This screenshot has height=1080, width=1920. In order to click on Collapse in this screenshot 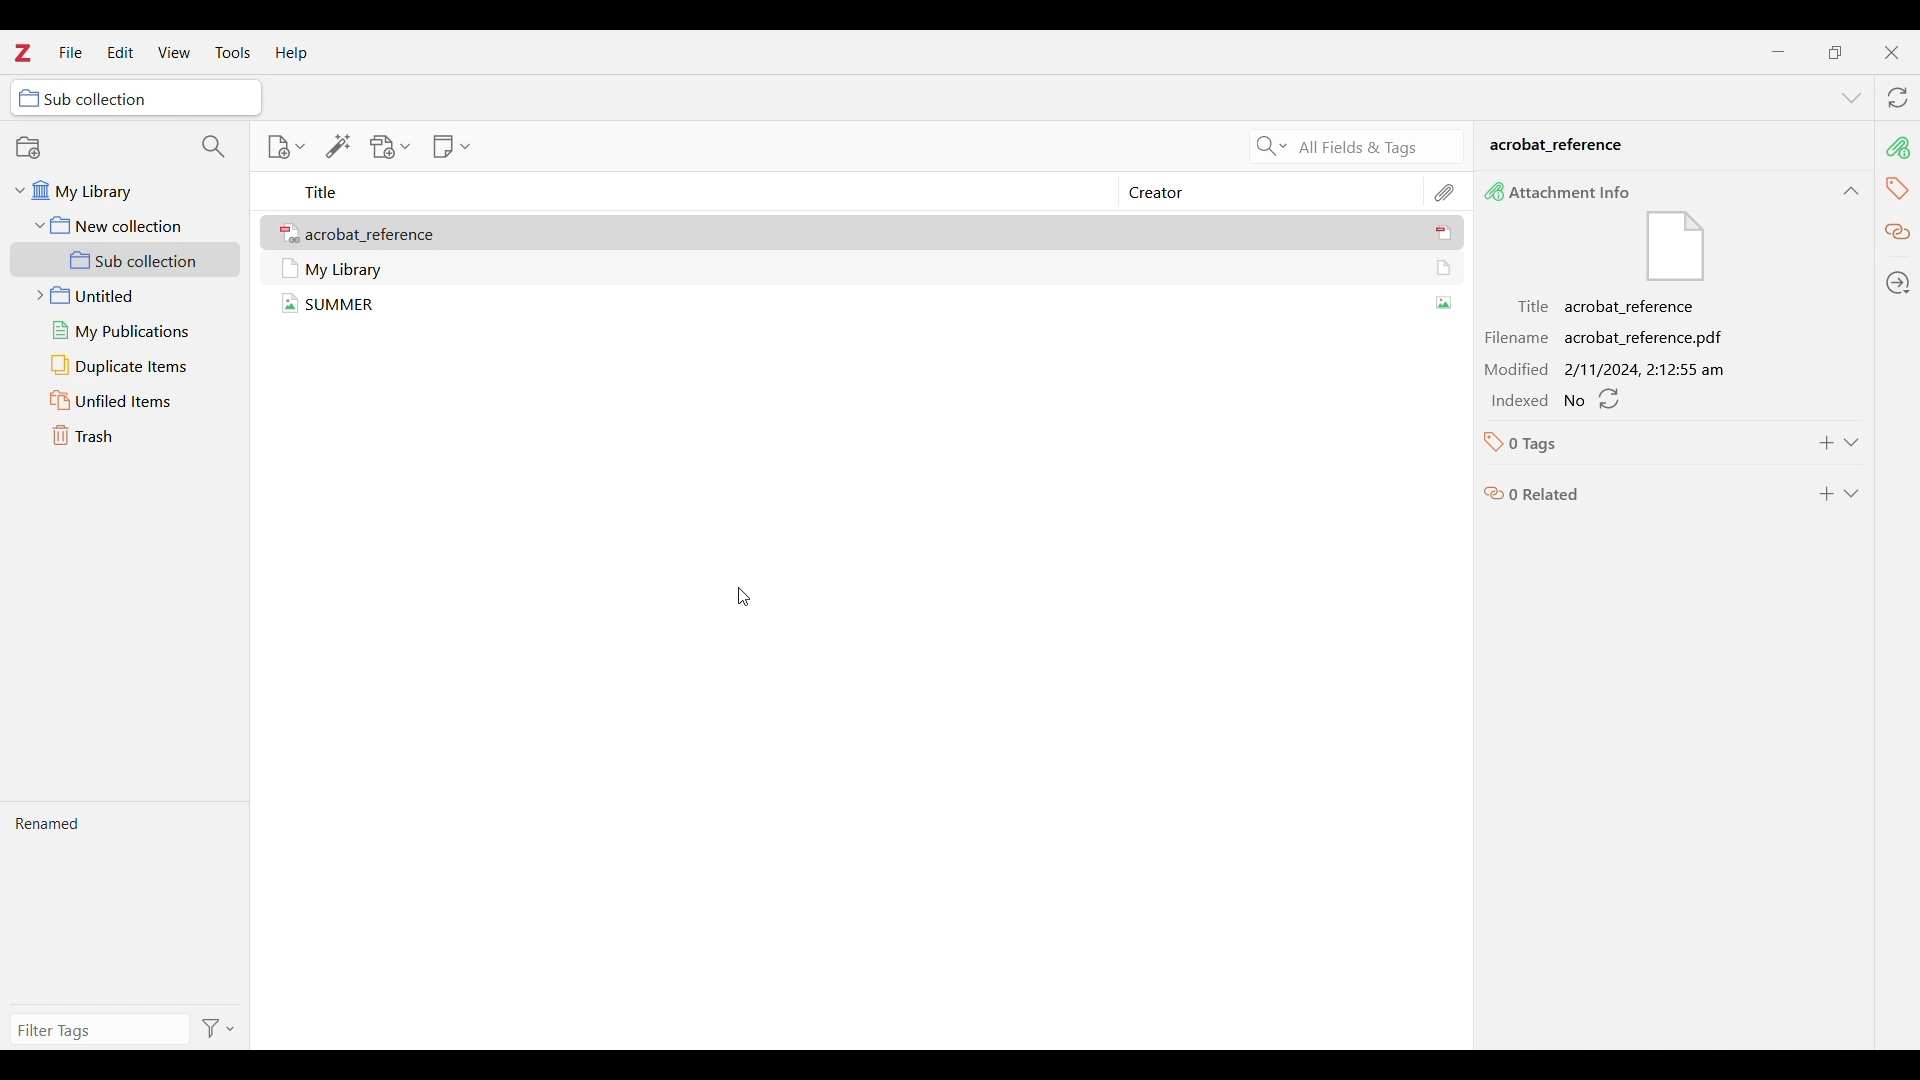, I will do `click(1858, 440)`.